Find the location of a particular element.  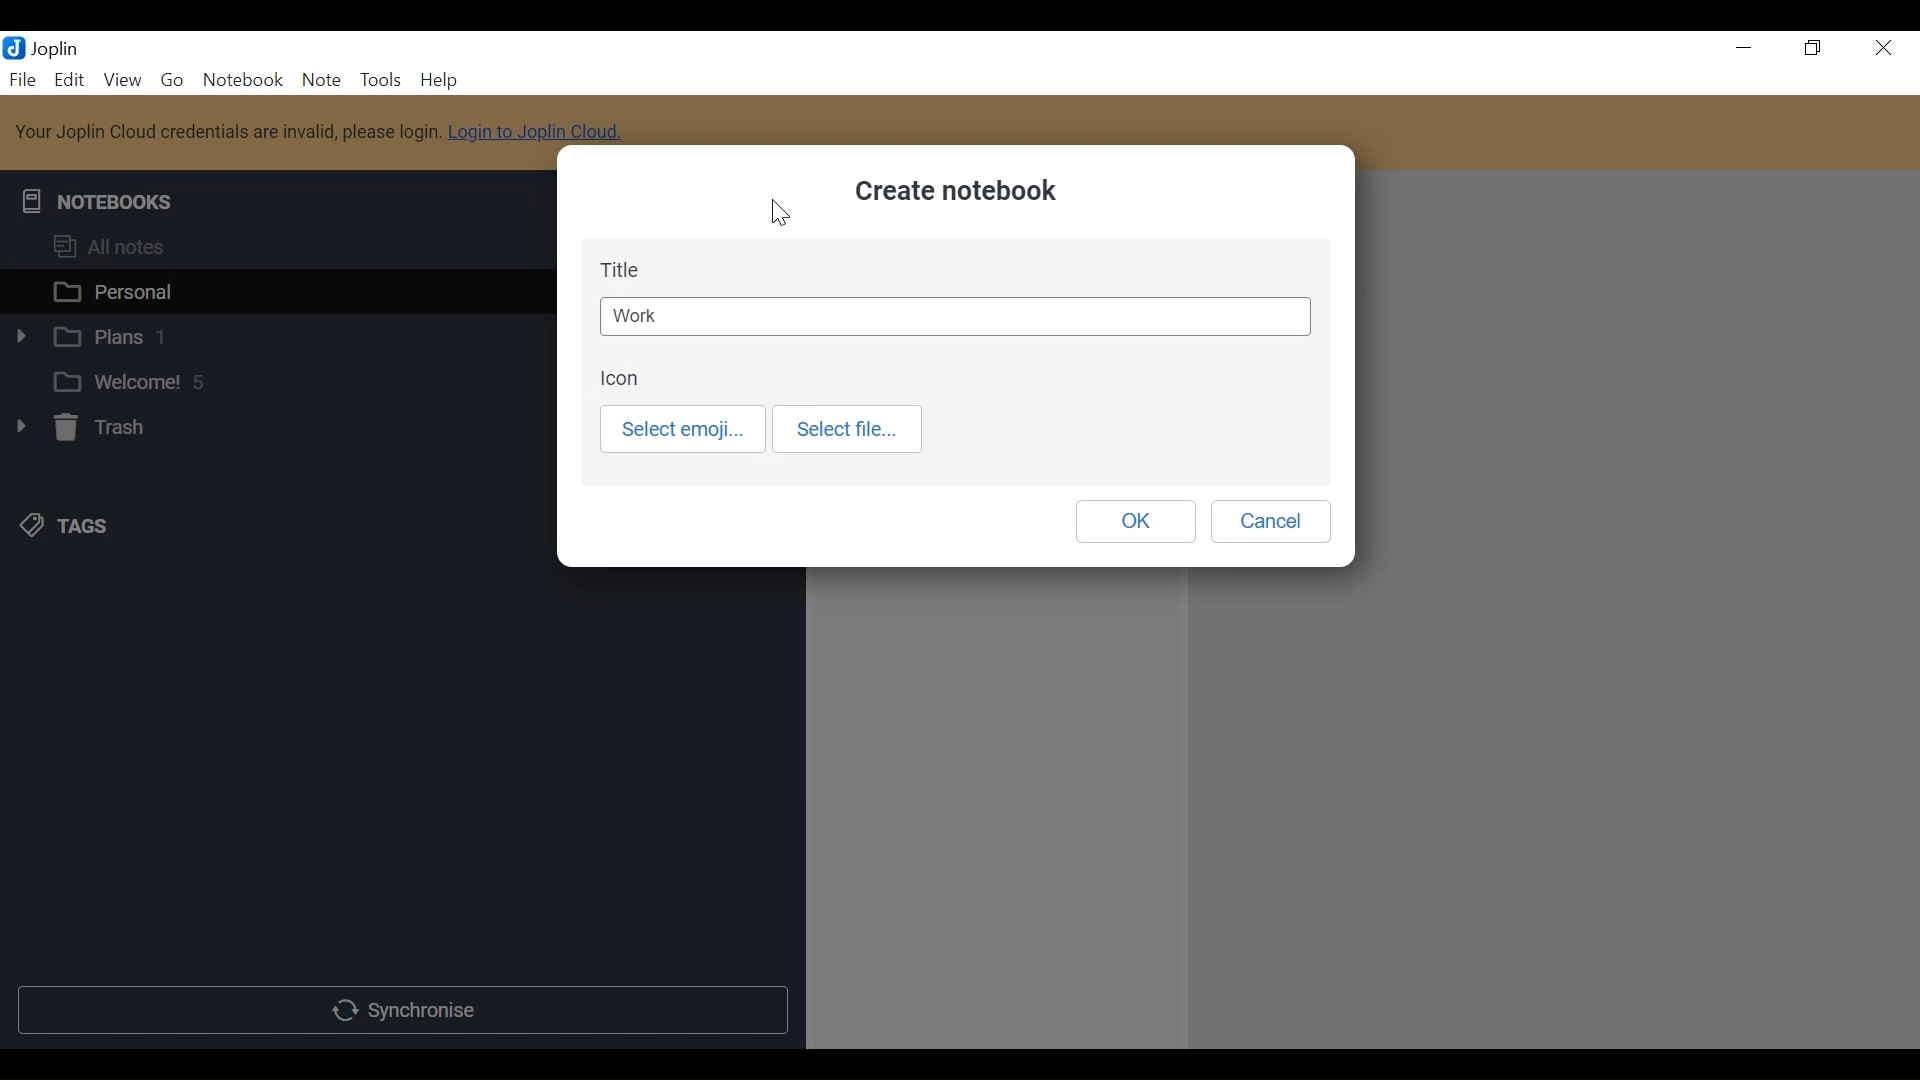

personal  is located at coordinates (276, 290).